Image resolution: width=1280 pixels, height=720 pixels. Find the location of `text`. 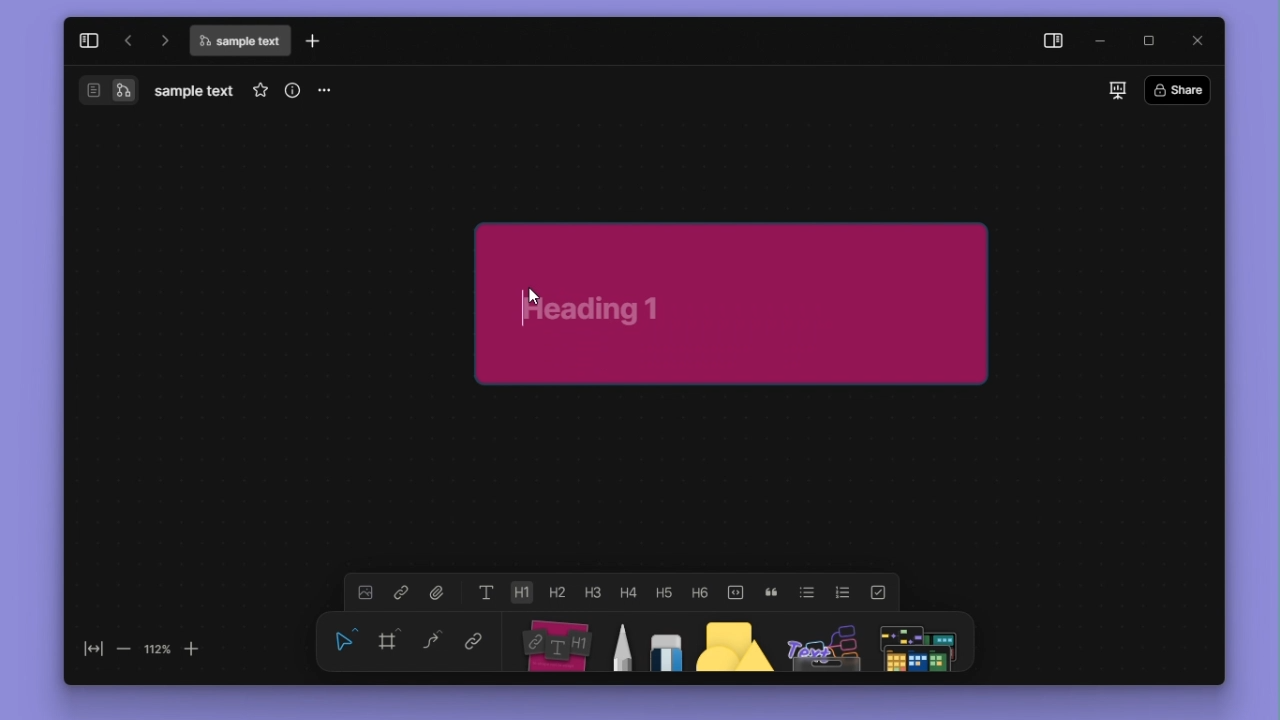

text is located at coordinates (487, 592).